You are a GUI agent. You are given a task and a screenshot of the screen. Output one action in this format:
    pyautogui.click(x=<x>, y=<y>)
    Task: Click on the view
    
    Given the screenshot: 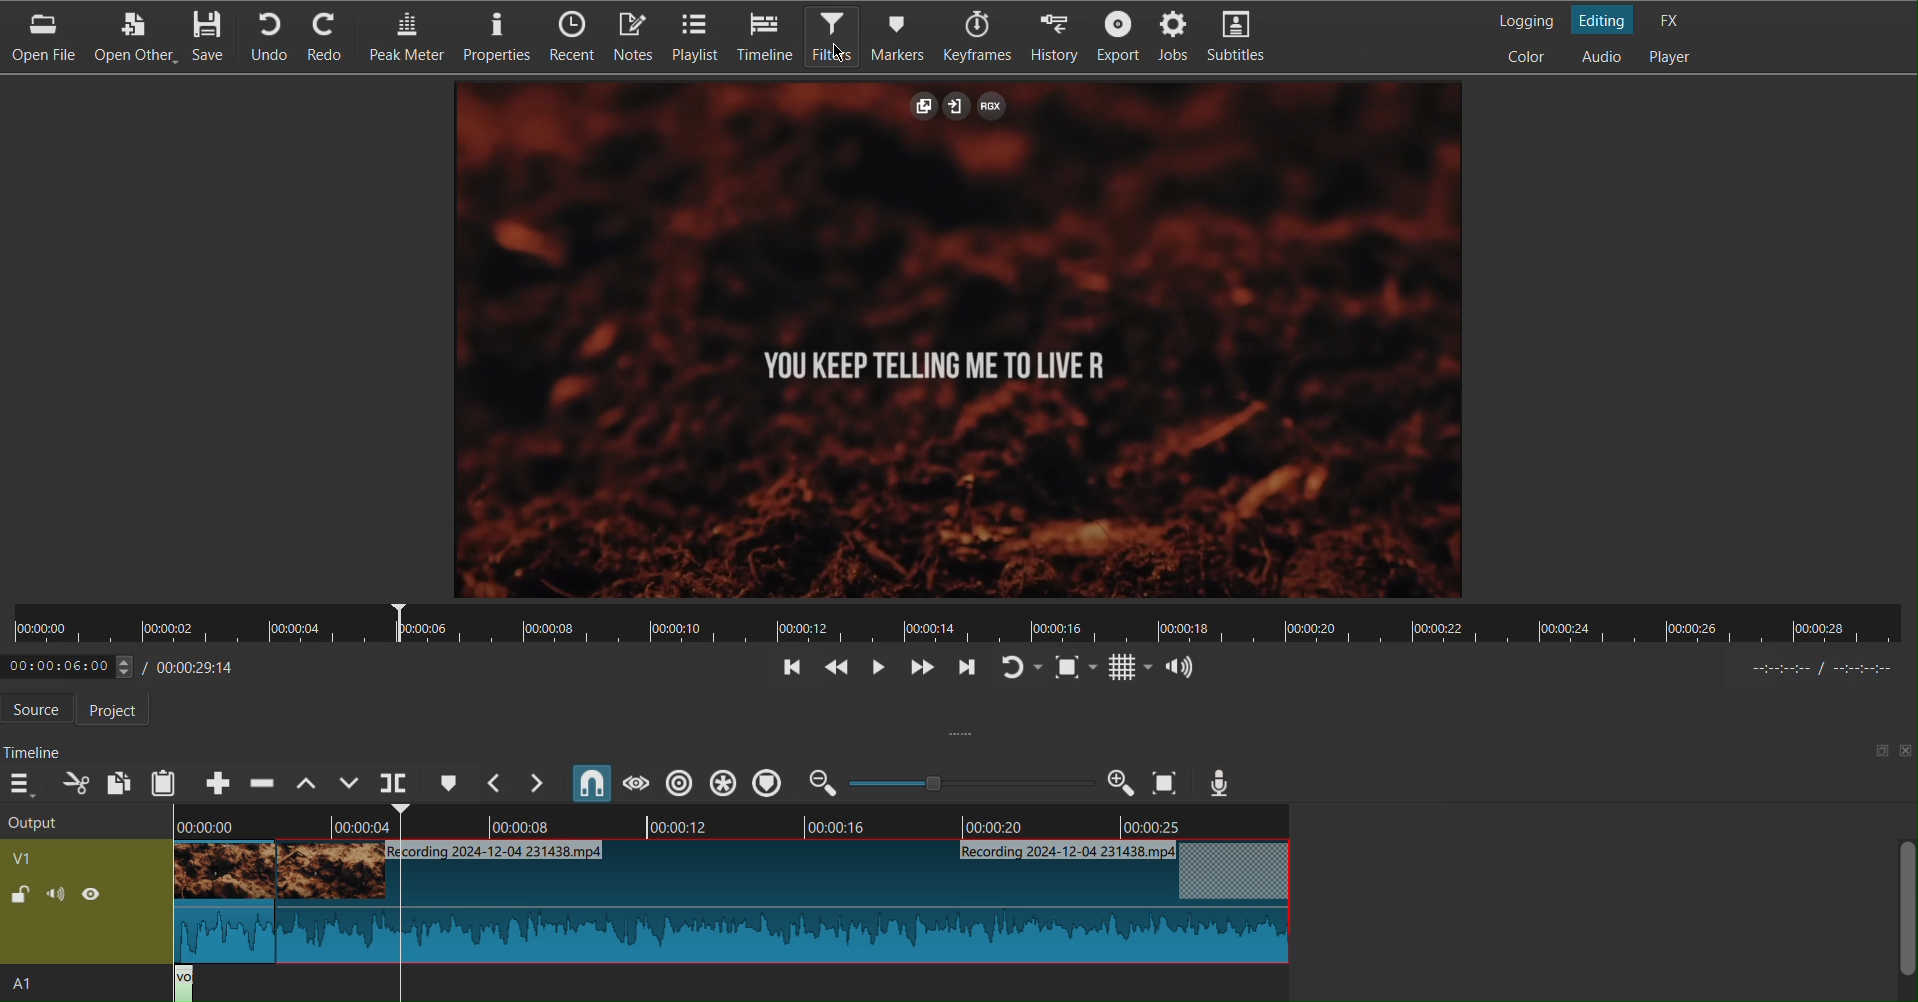 What is the action you would take?
    pyautogui.click(x=99, y=898)
    